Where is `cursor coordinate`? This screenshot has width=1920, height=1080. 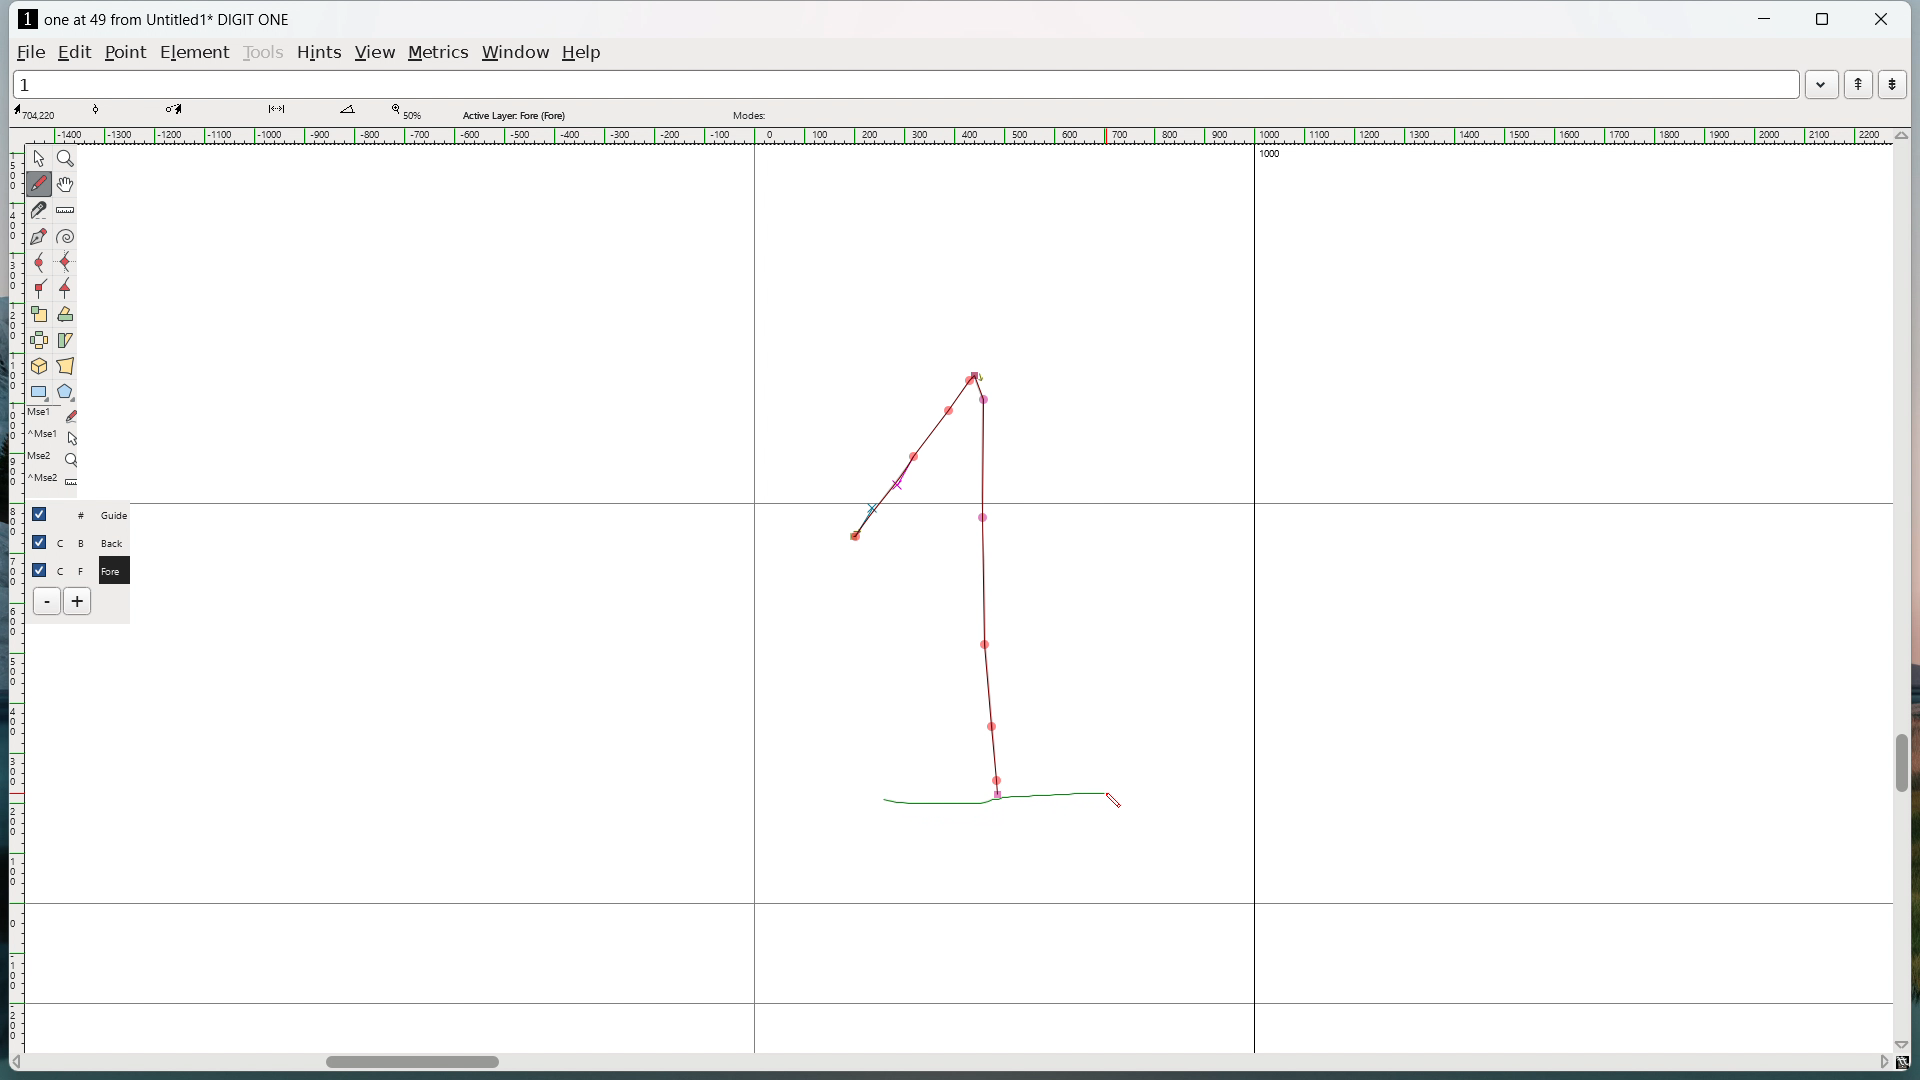
cursor coordinate is located at coordinates (41, 112).